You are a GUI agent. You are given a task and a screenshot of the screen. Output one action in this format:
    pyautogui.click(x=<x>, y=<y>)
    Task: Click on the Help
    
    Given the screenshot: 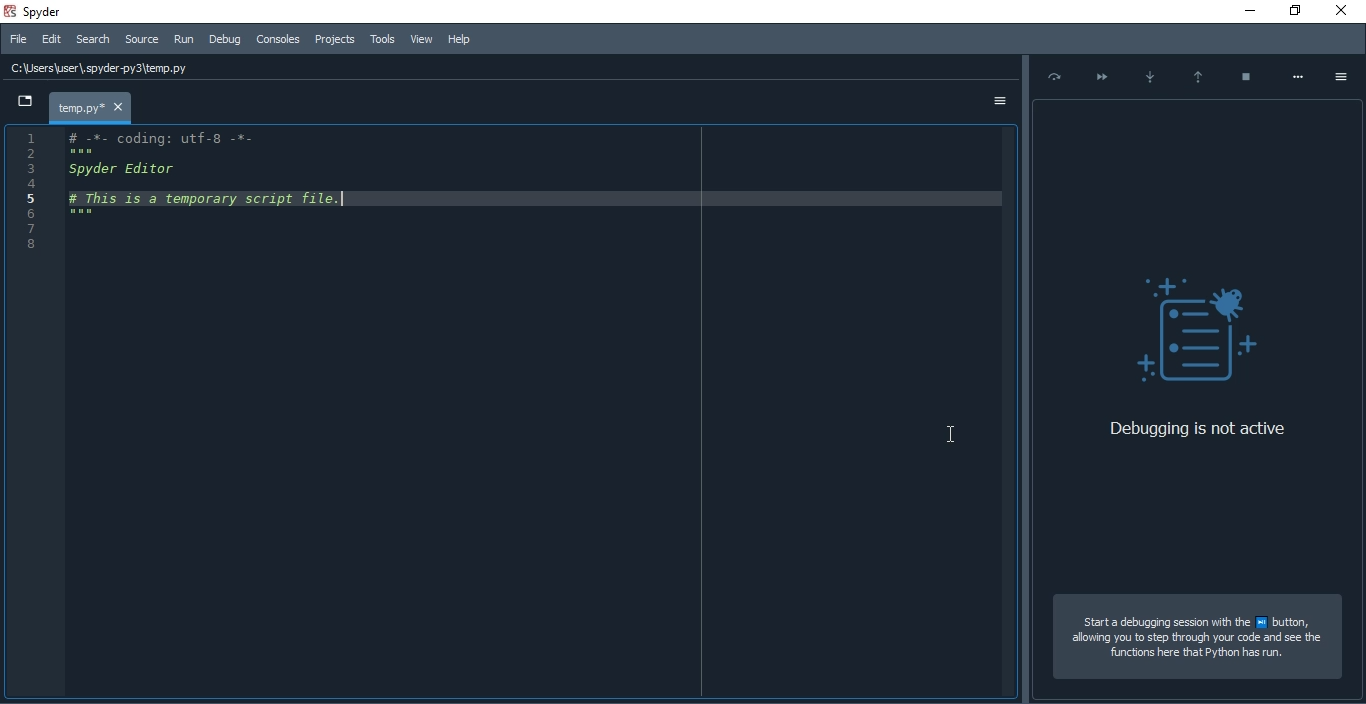 What is the action you would take?
    pyautogui.click(x=460, y=39)
    